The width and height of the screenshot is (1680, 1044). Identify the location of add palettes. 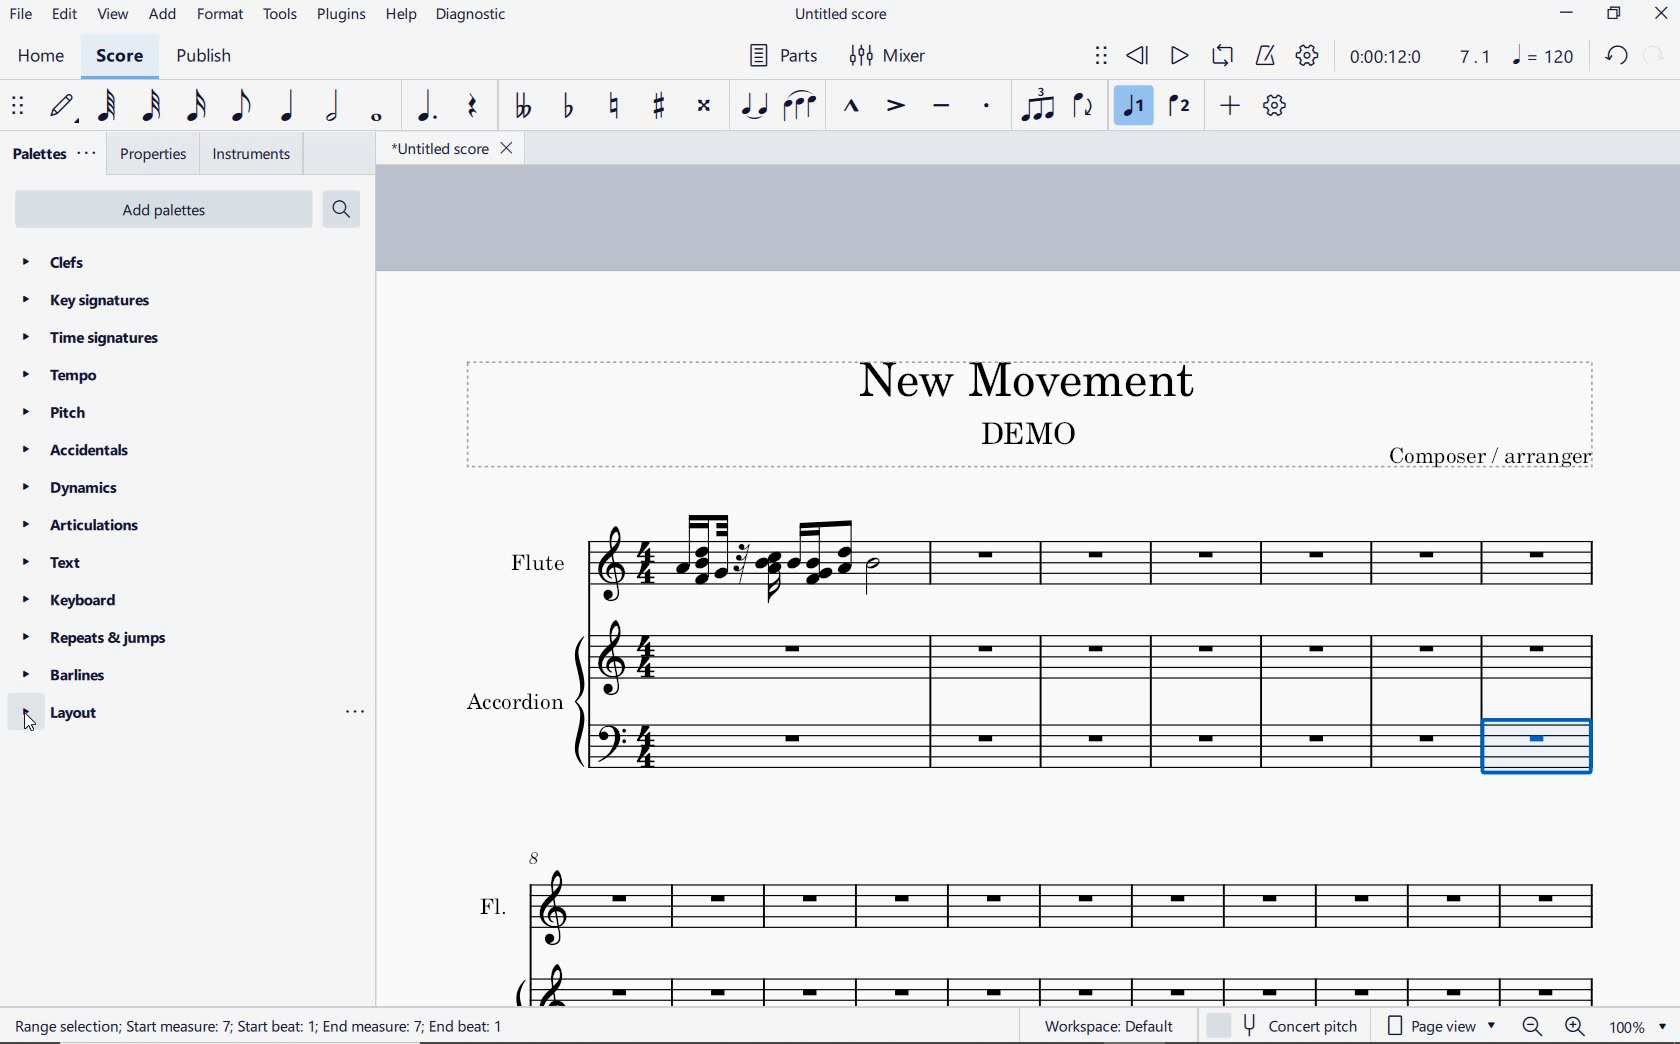
(166, 213).